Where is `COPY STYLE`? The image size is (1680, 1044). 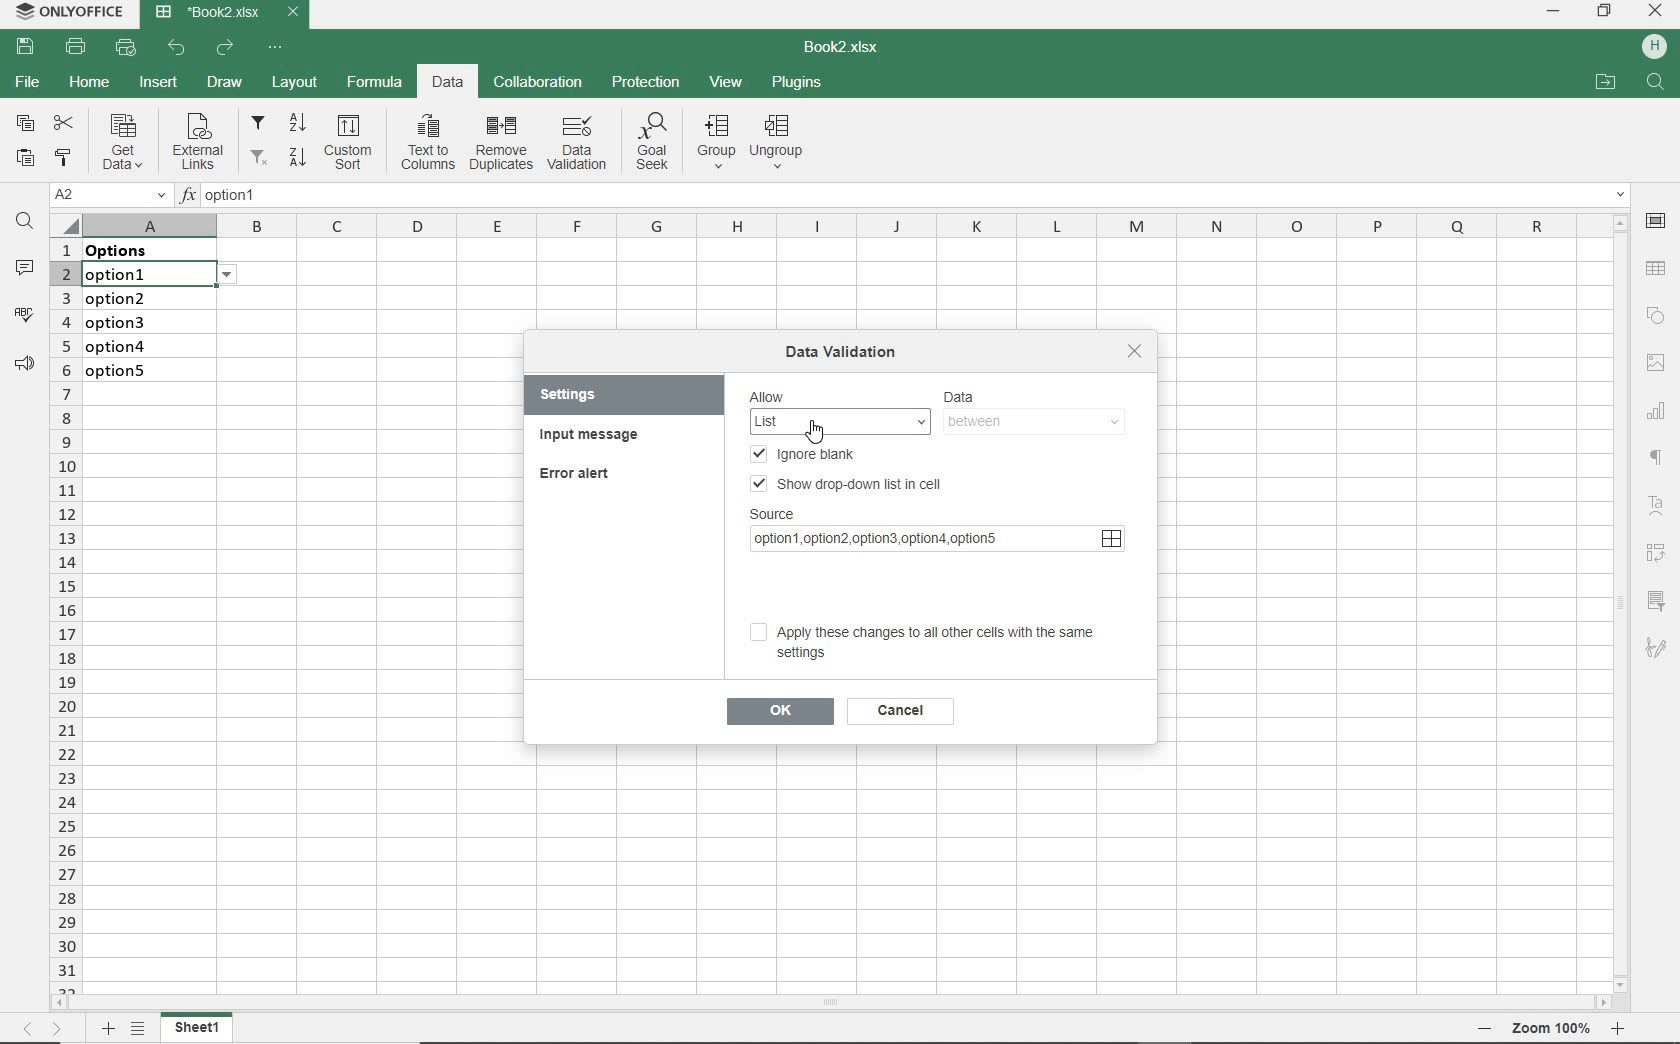 COPY STYLE is located at coordinates (64, 157).